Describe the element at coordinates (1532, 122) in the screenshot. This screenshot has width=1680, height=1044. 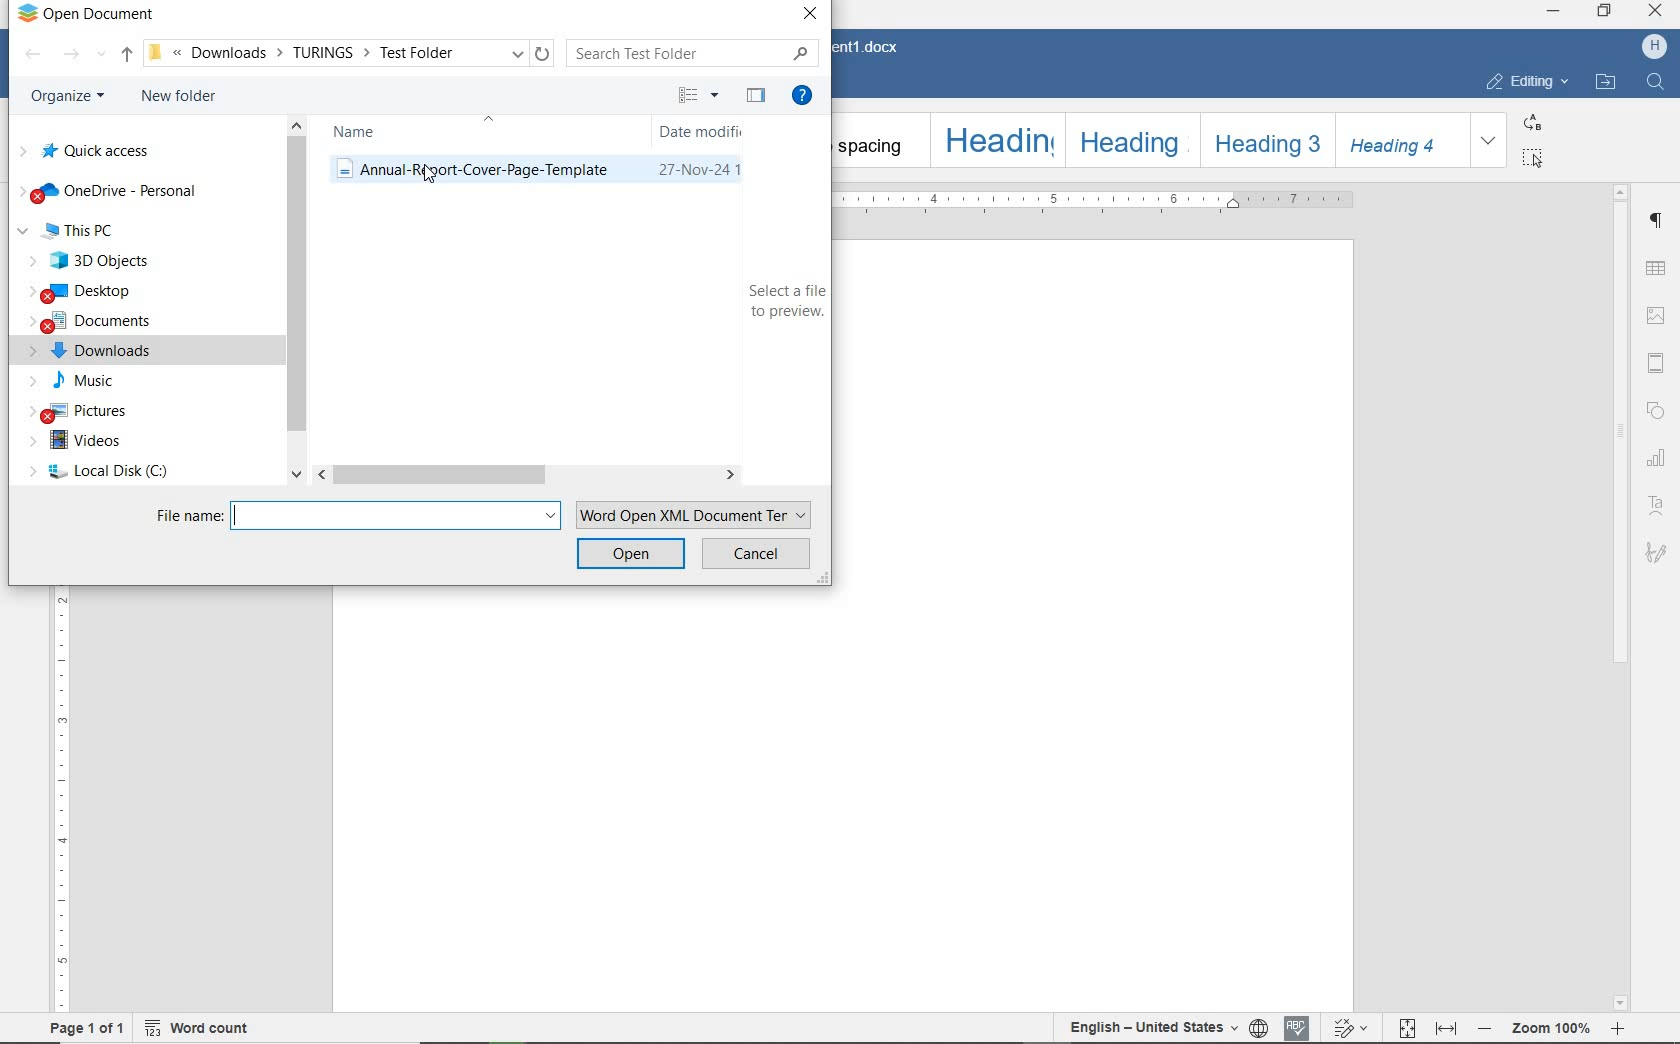
I see `replace` at that location.